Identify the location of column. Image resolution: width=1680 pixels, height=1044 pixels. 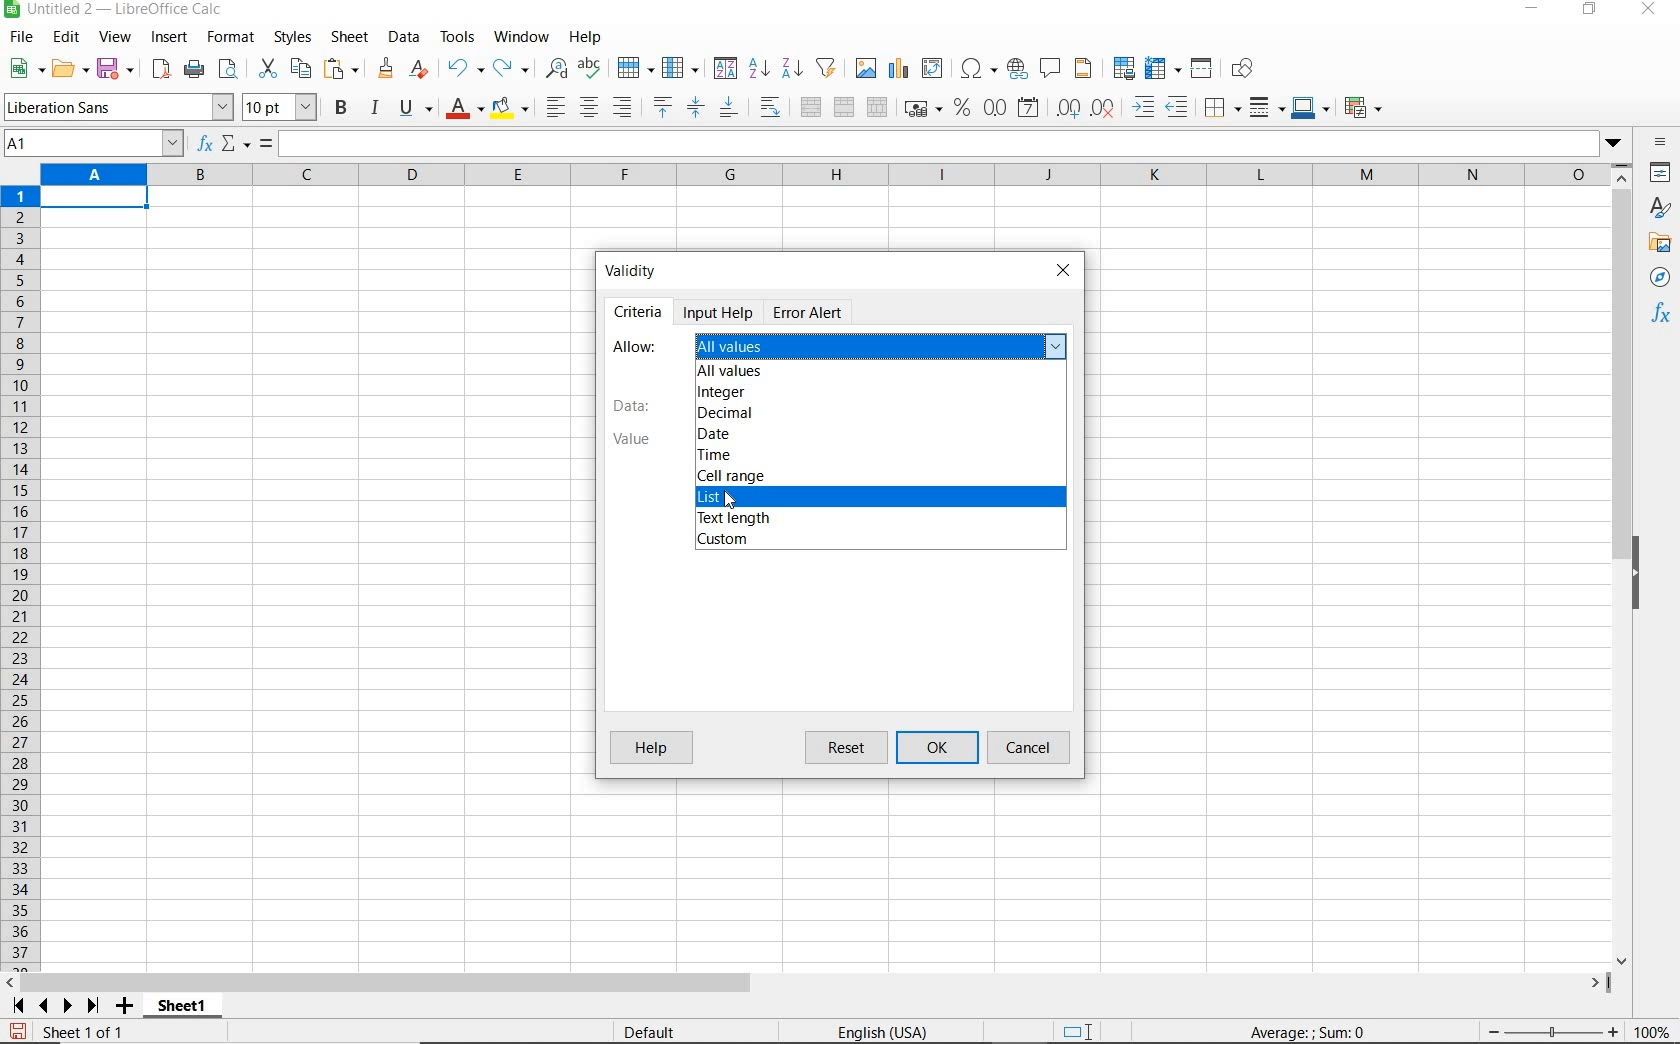
(682, 69).